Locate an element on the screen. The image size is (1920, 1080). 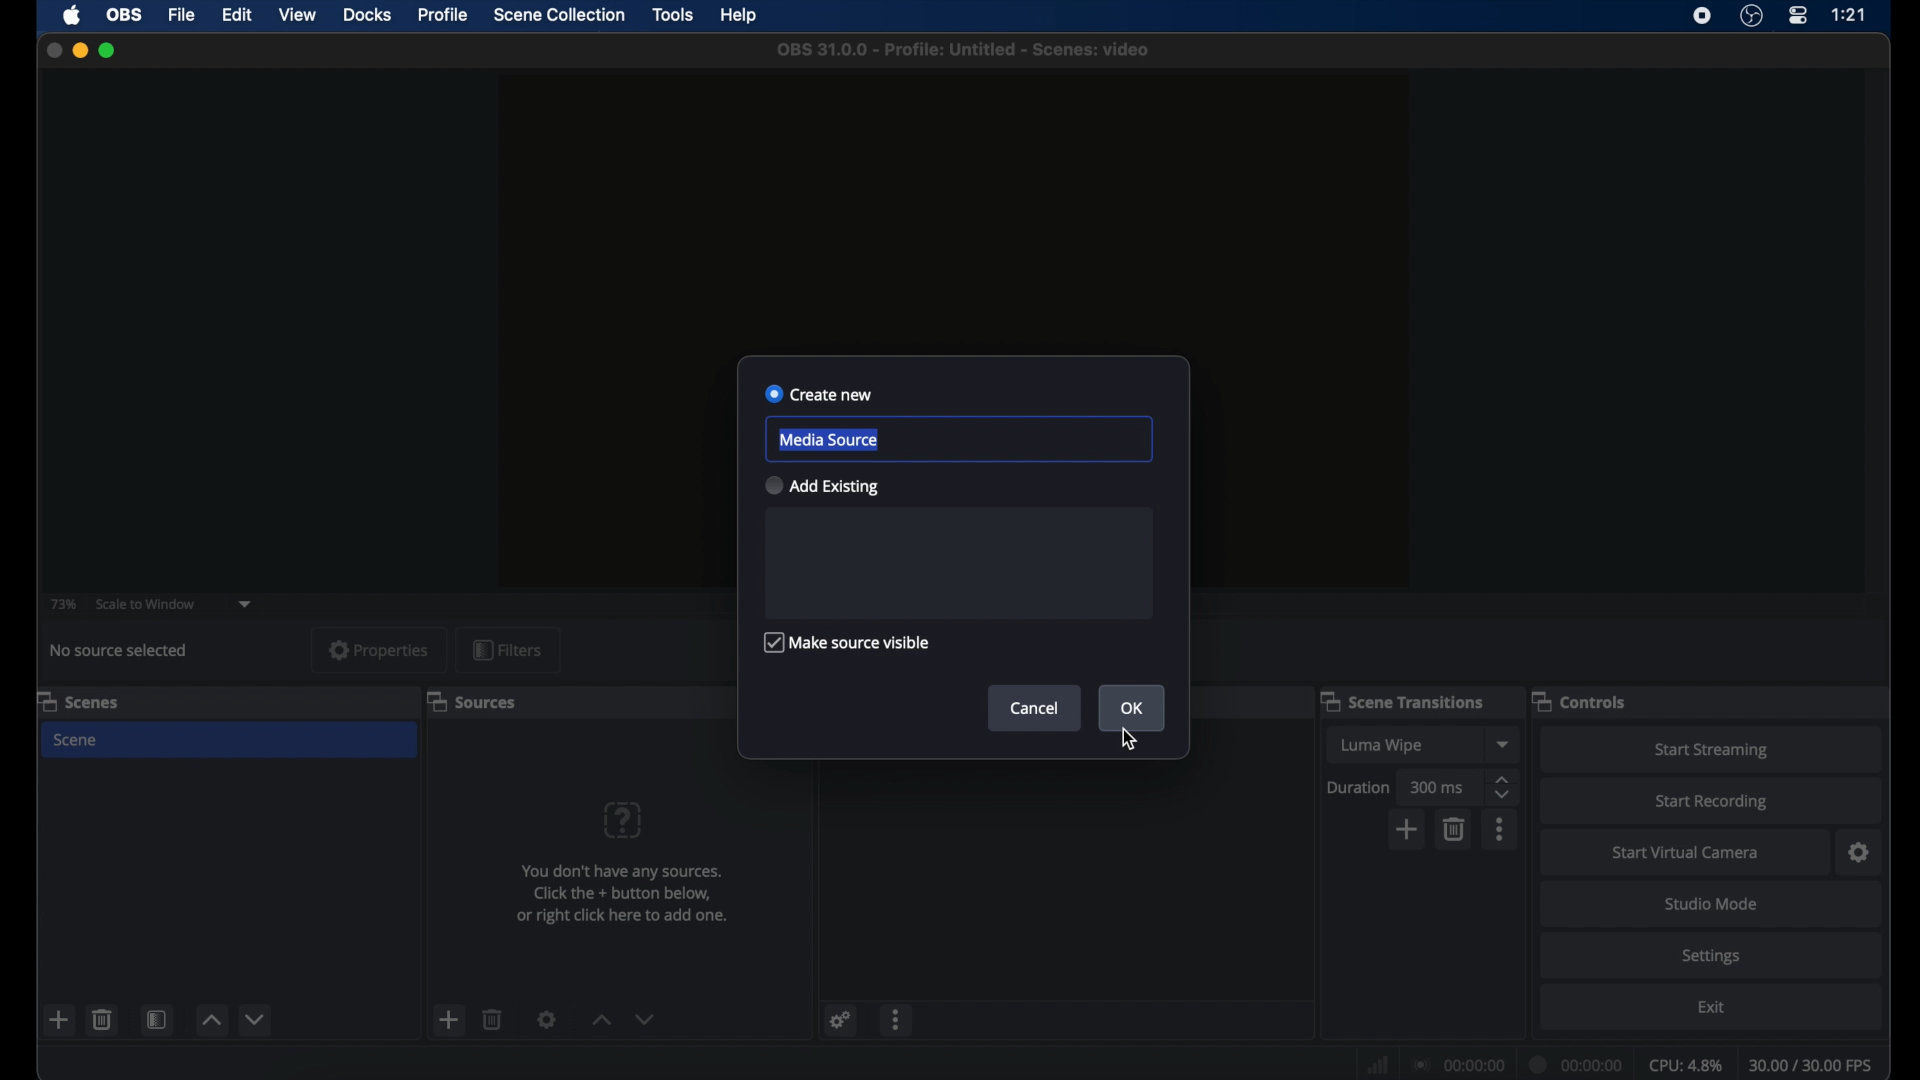
screen recorder icon is located at coordinates (1703, 16).